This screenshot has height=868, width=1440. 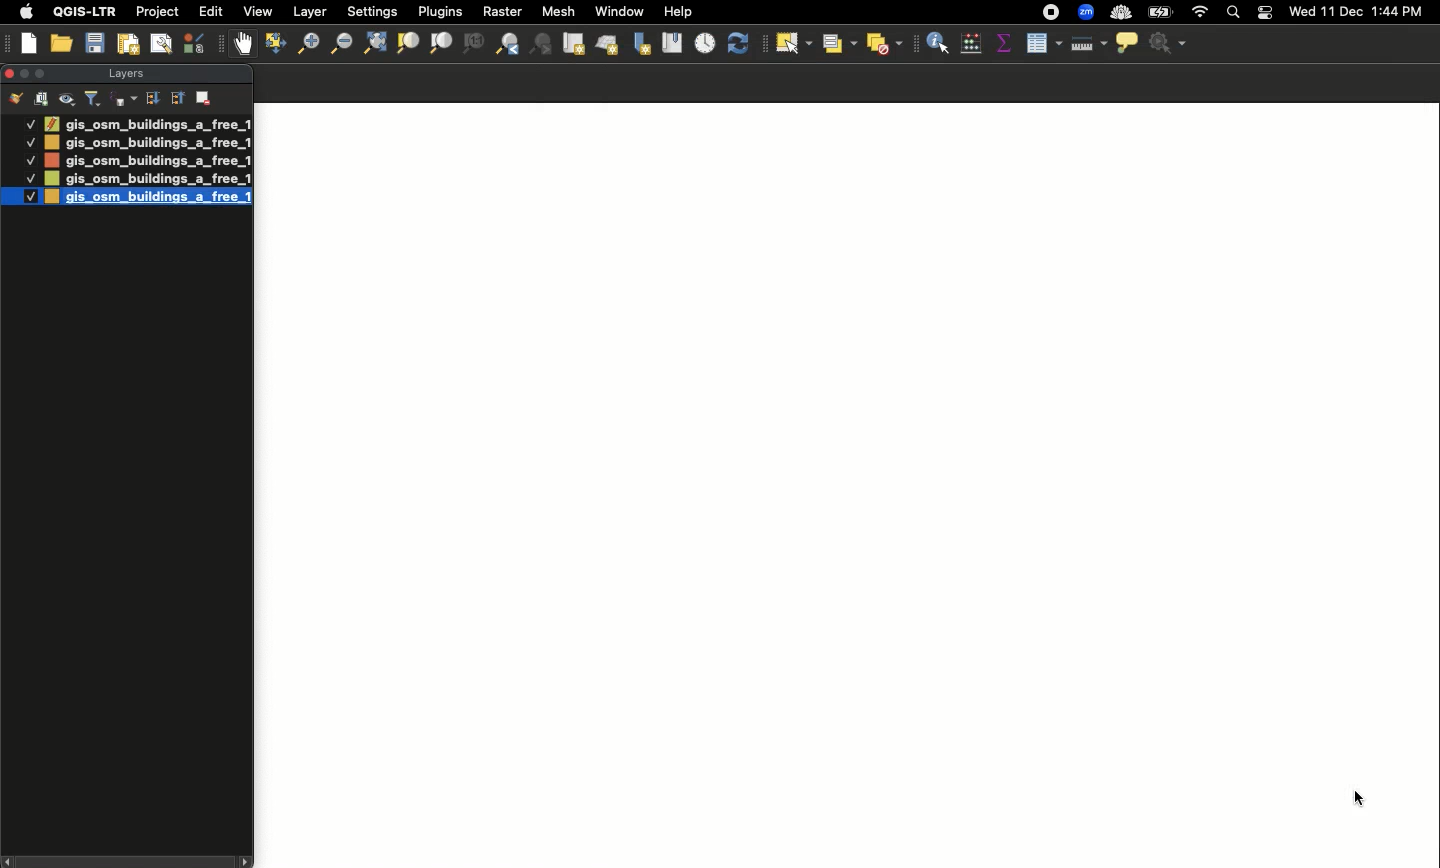 What do you see at coordinates (607, 47) in the screenshot?
I see `New 3D map view` at bounding box center [607, 47].